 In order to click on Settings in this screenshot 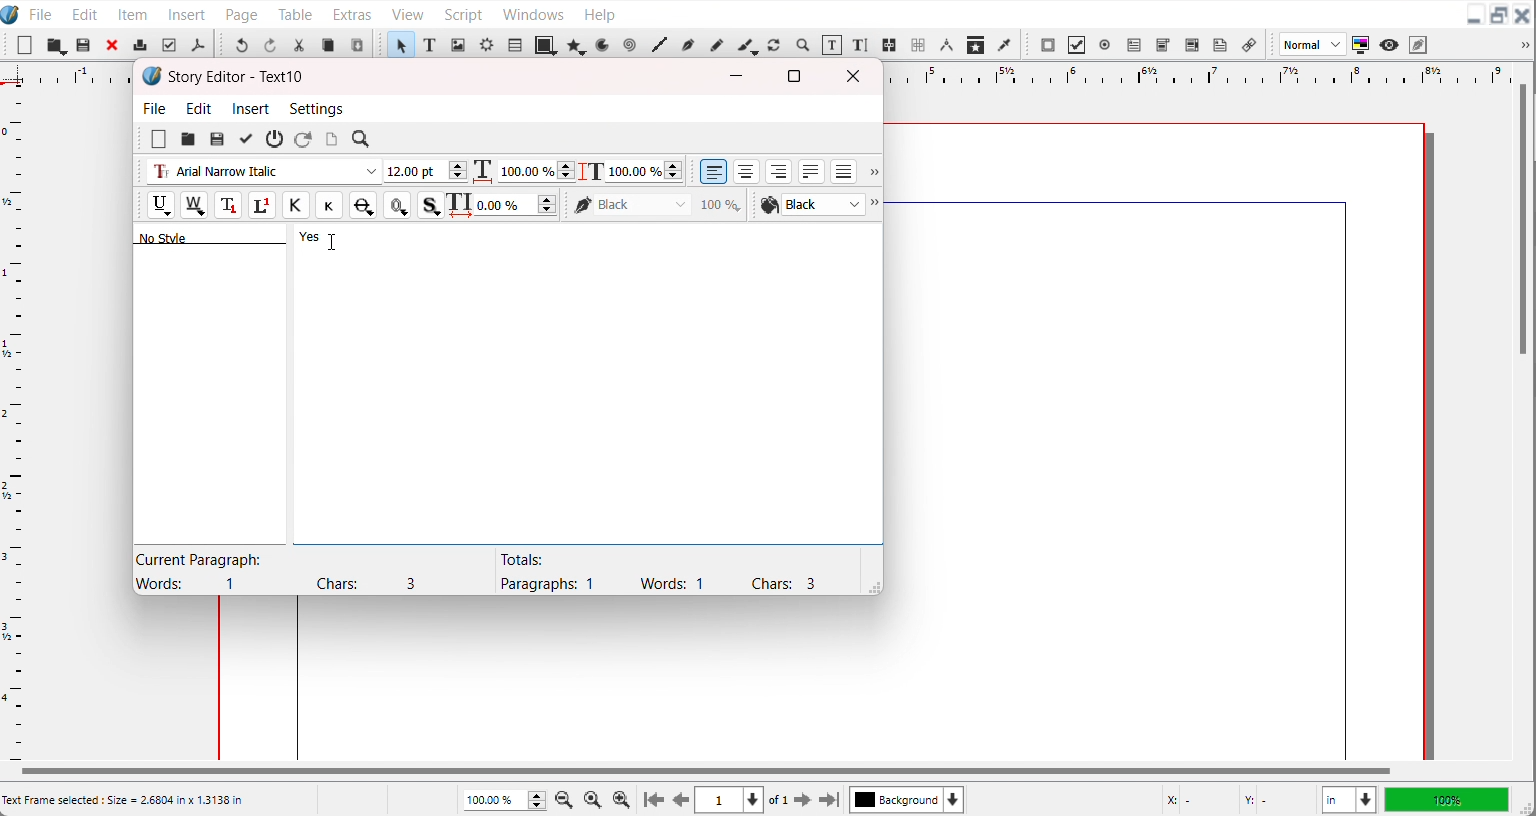, I will do `click(316, 108)`.